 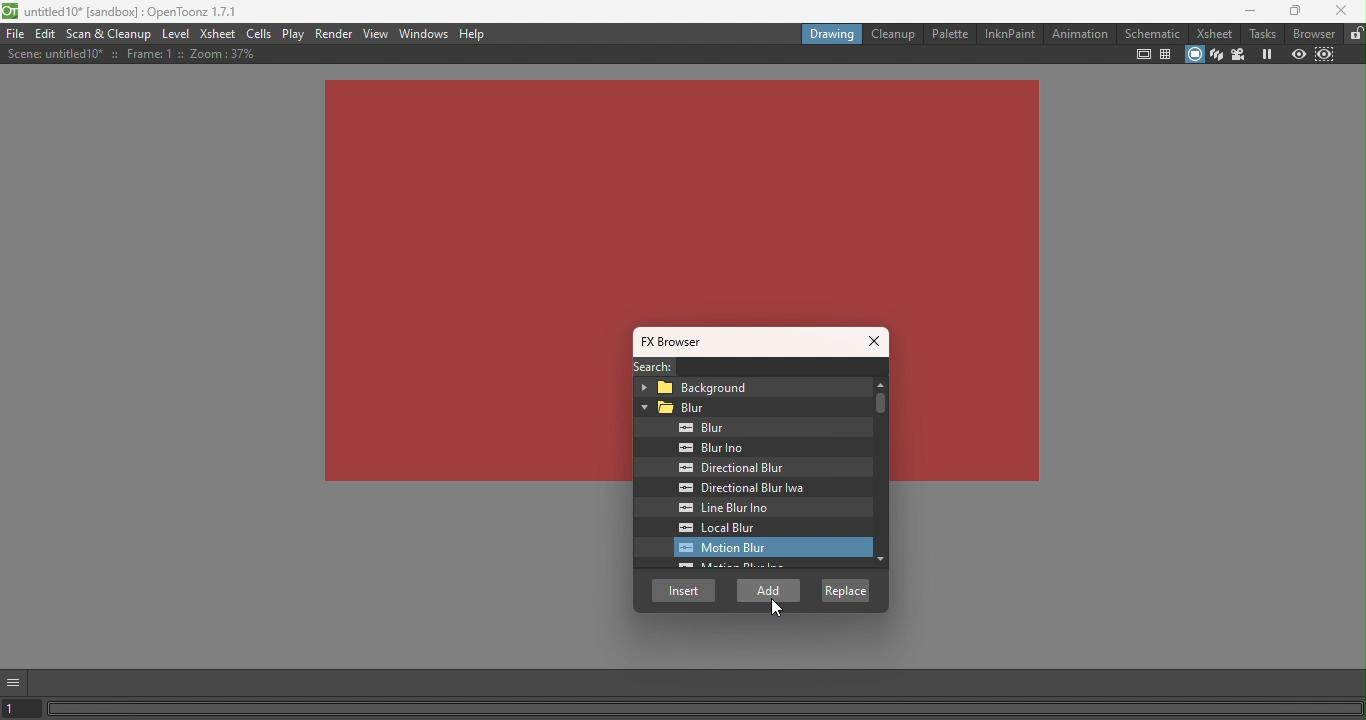 I want to click on FX browser, so click(x=679, y=342).